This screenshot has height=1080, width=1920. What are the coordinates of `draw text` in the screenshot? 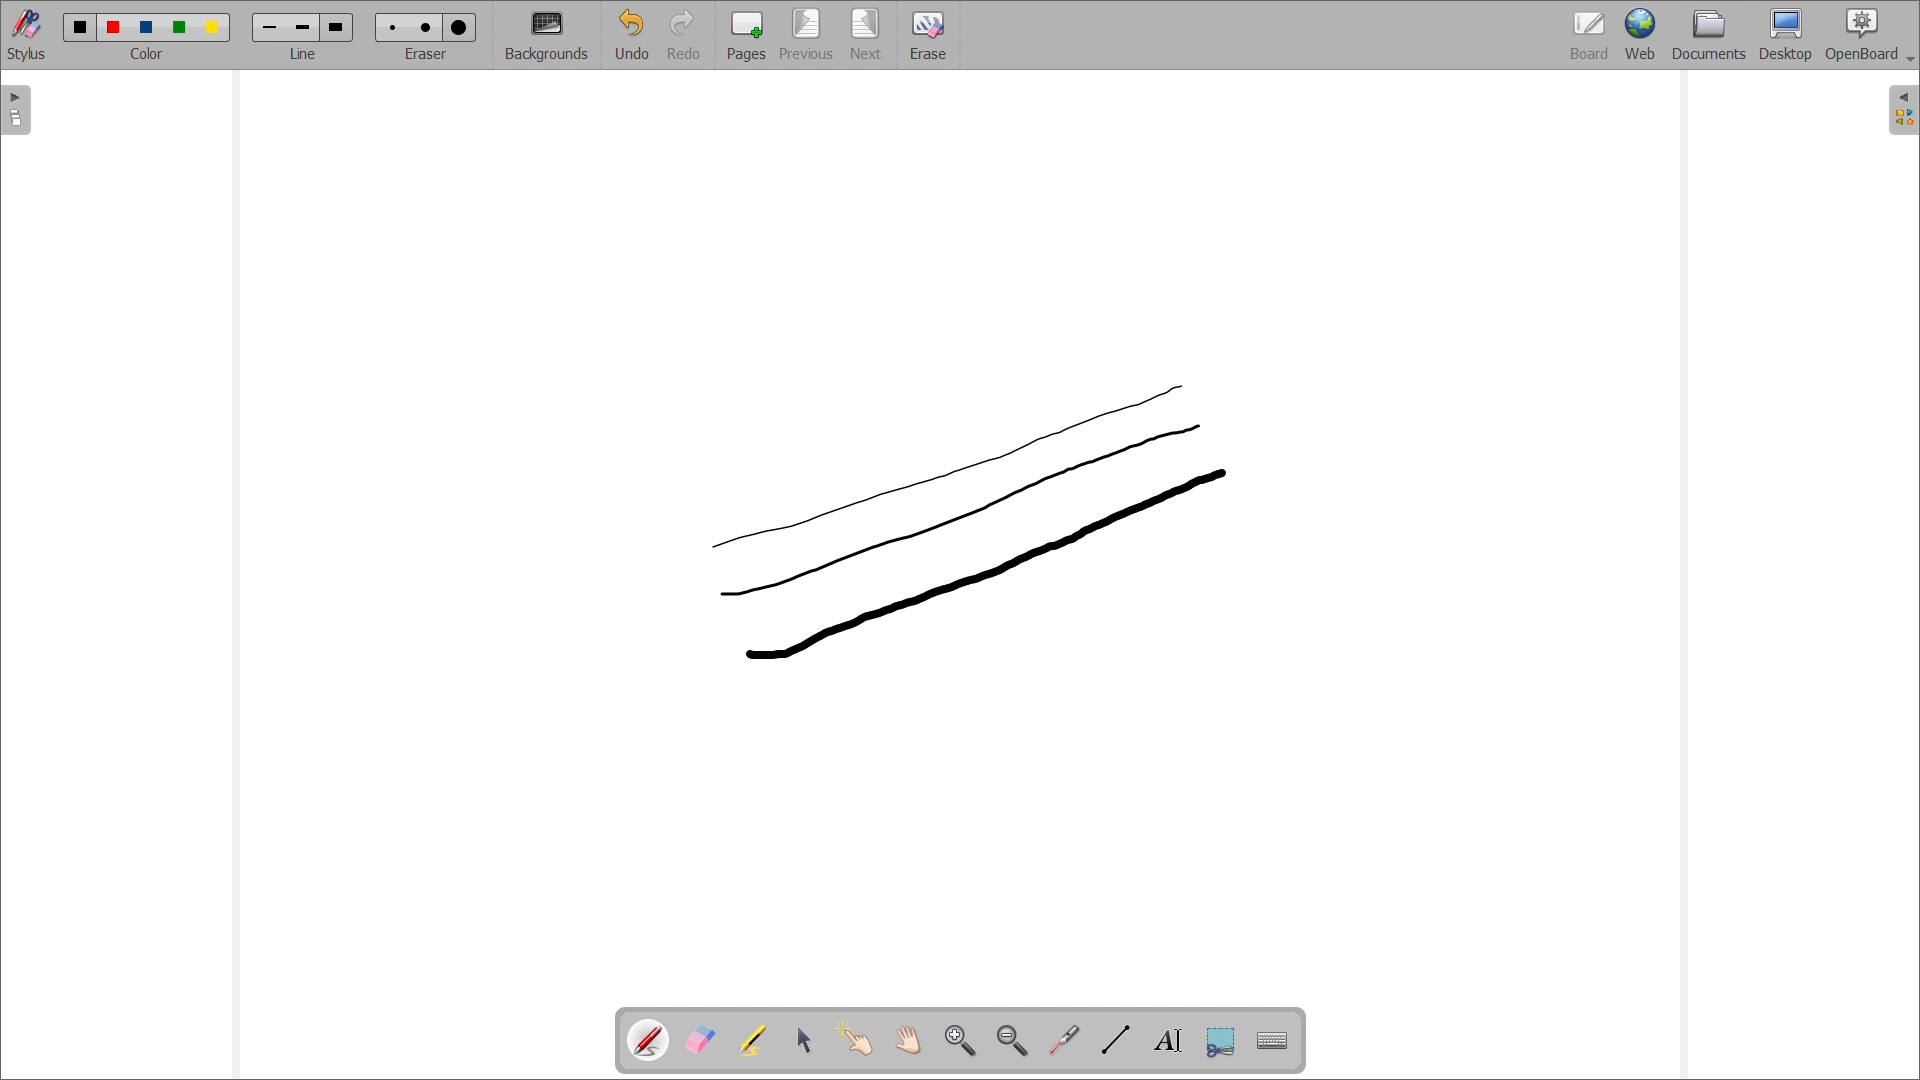 It's located at (1170, 1041).